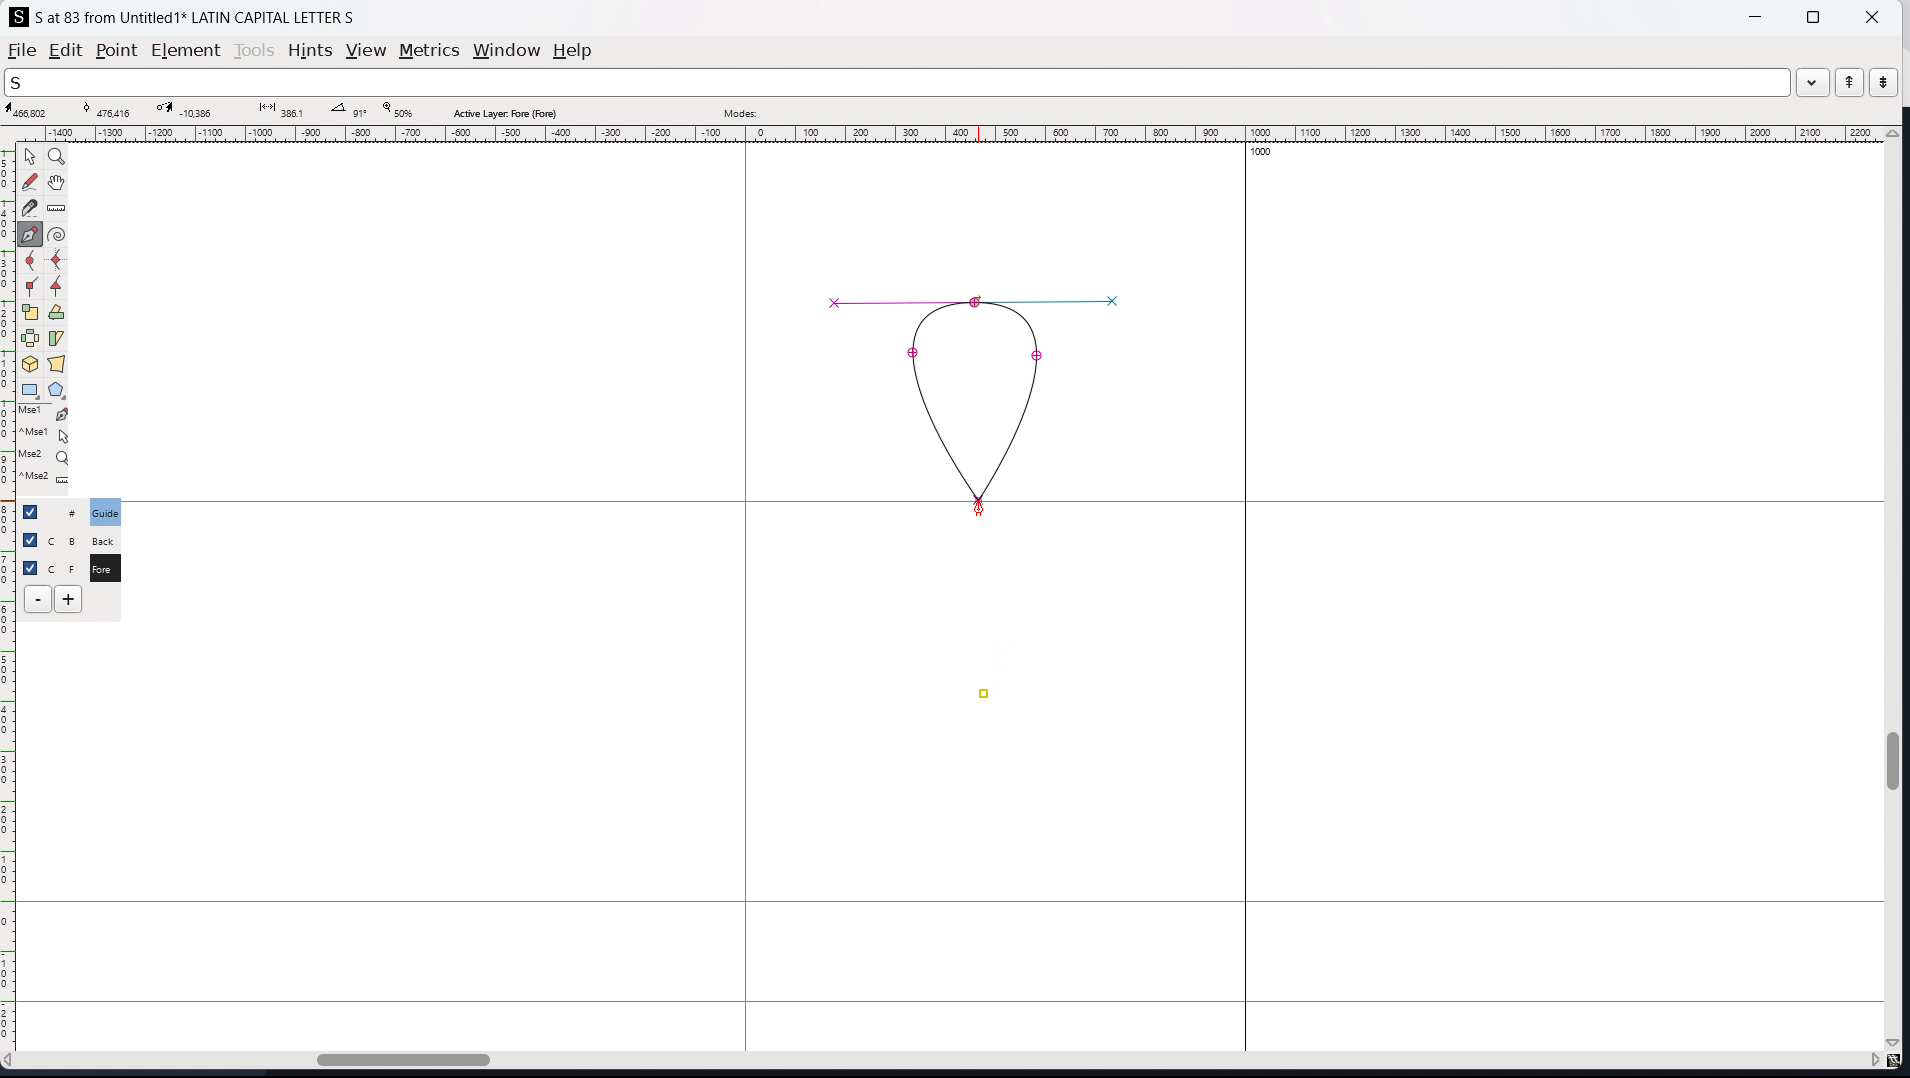 Image resolution: width=1910 pixels, height=1078 pixels. I want to click on rotate selection, so click(57, 313).